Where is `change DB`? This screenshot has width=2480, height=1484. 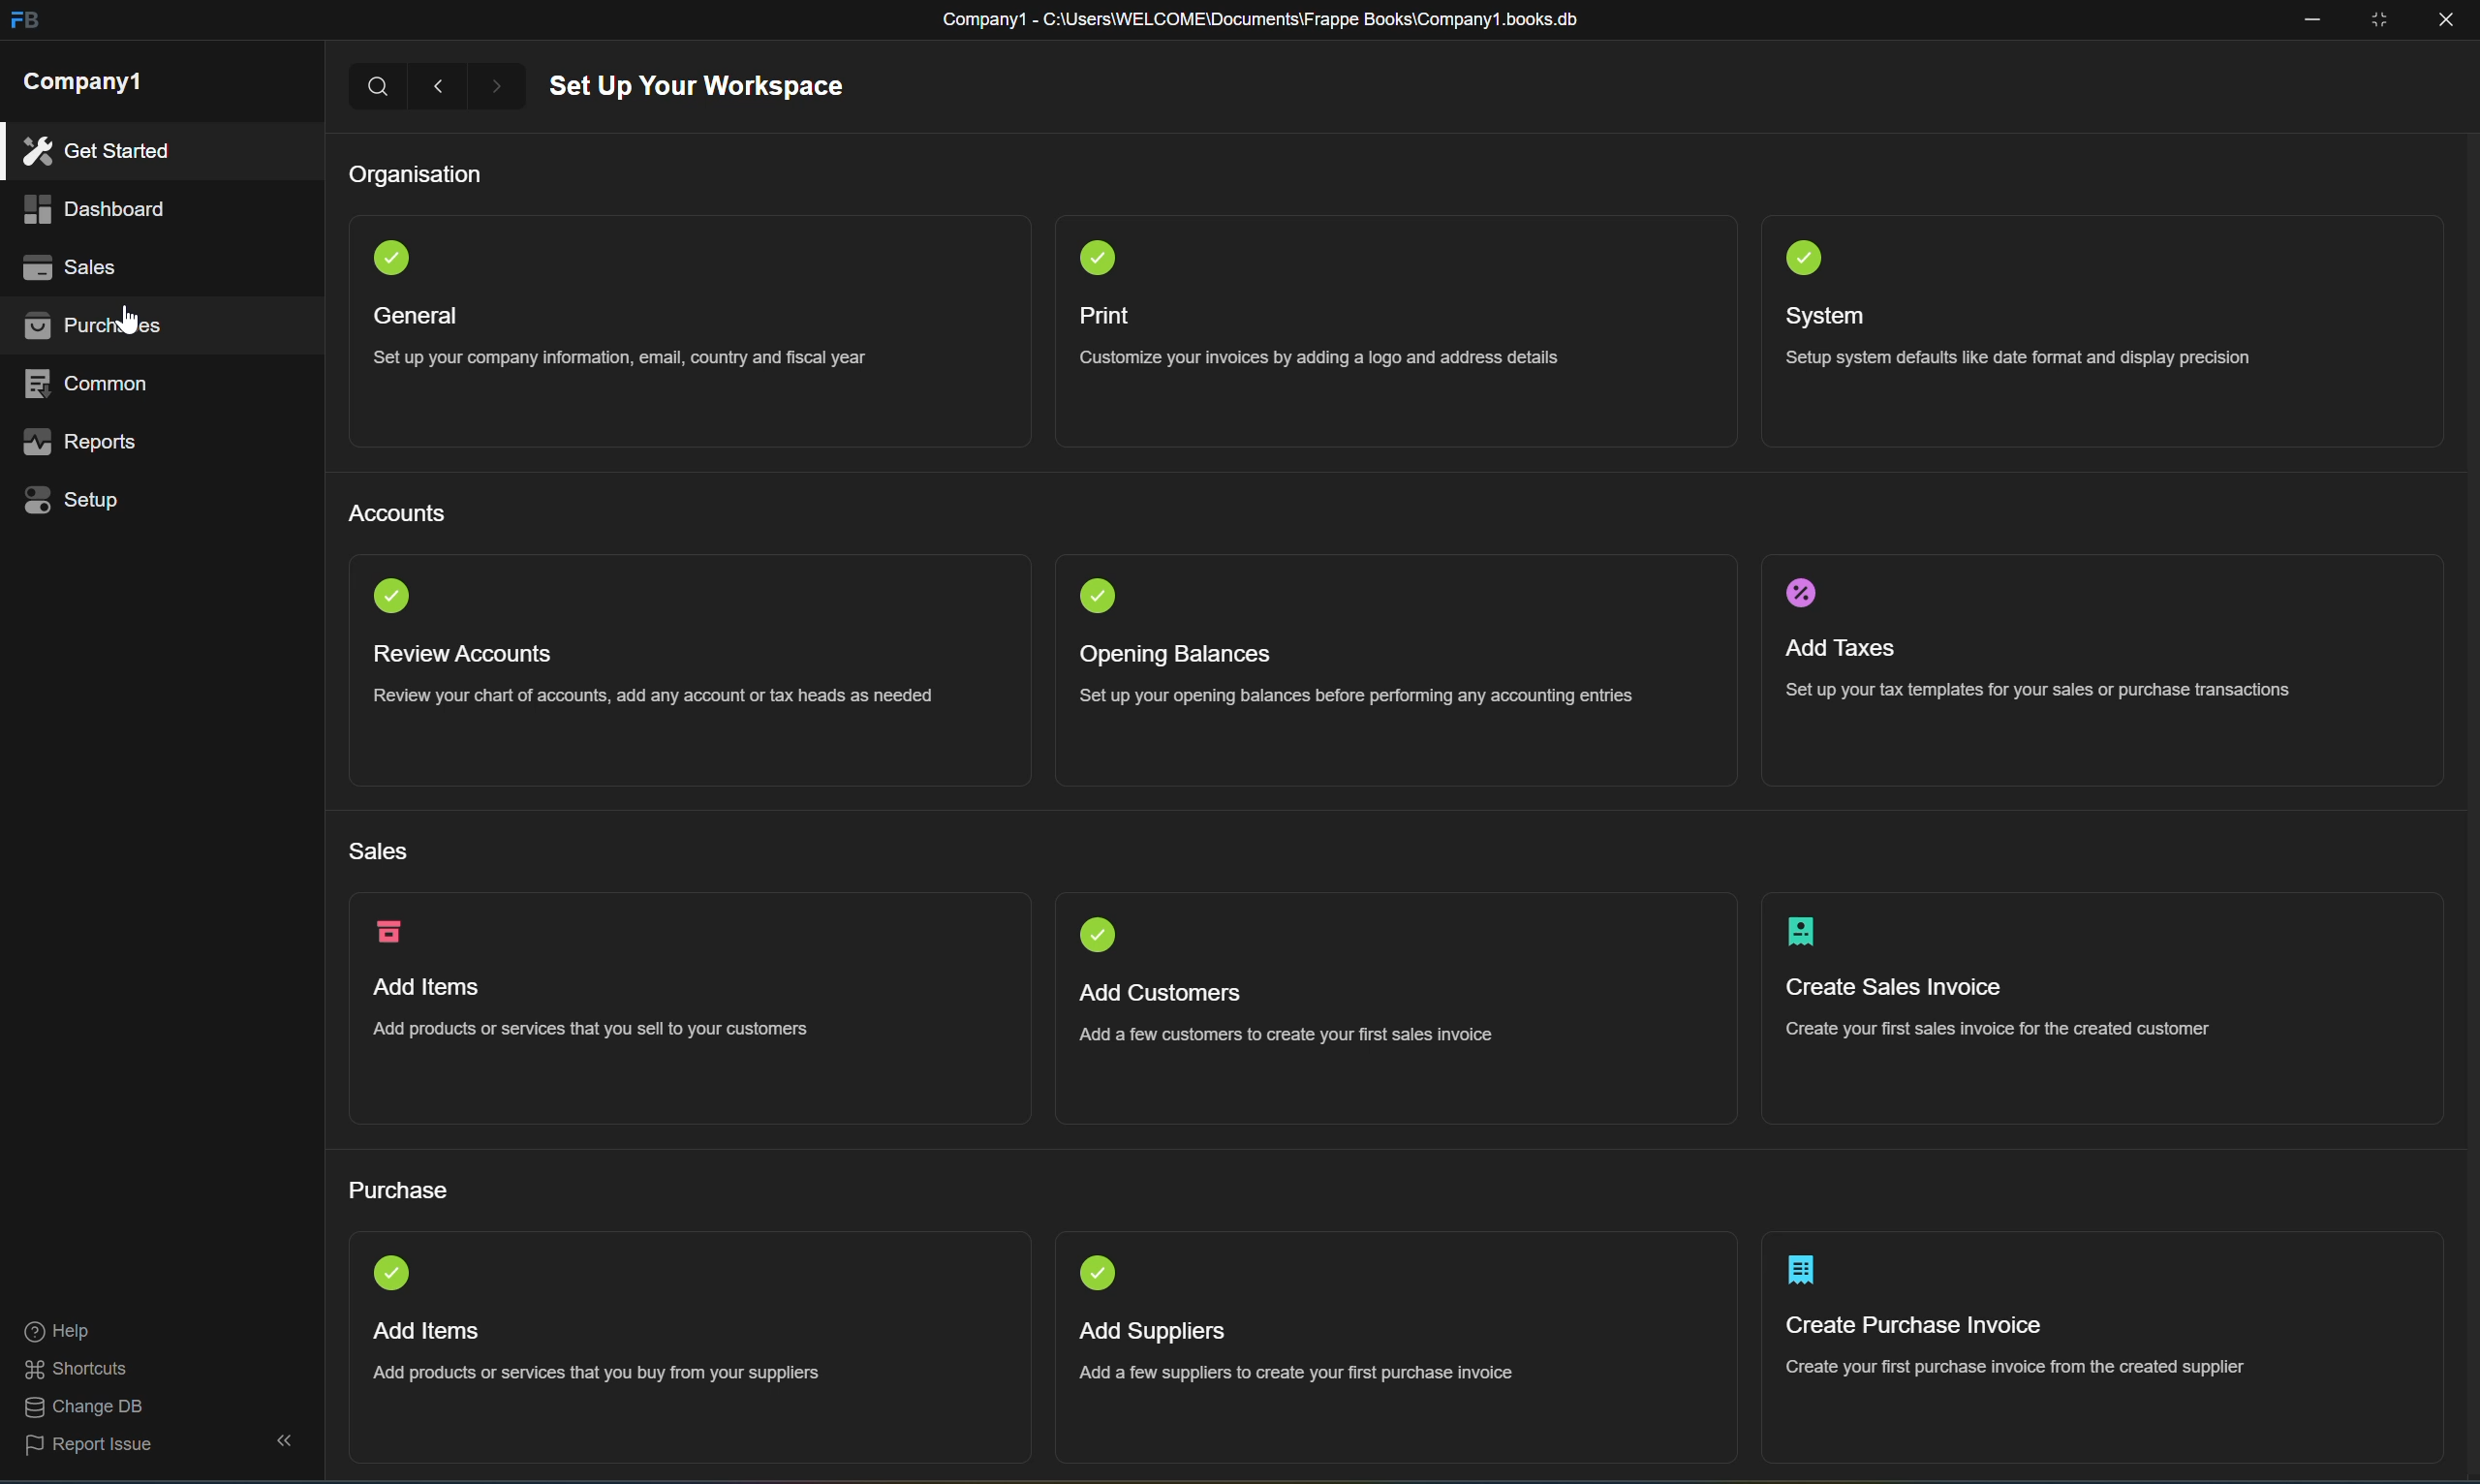
change DB is located at coordinates (78, 1409).